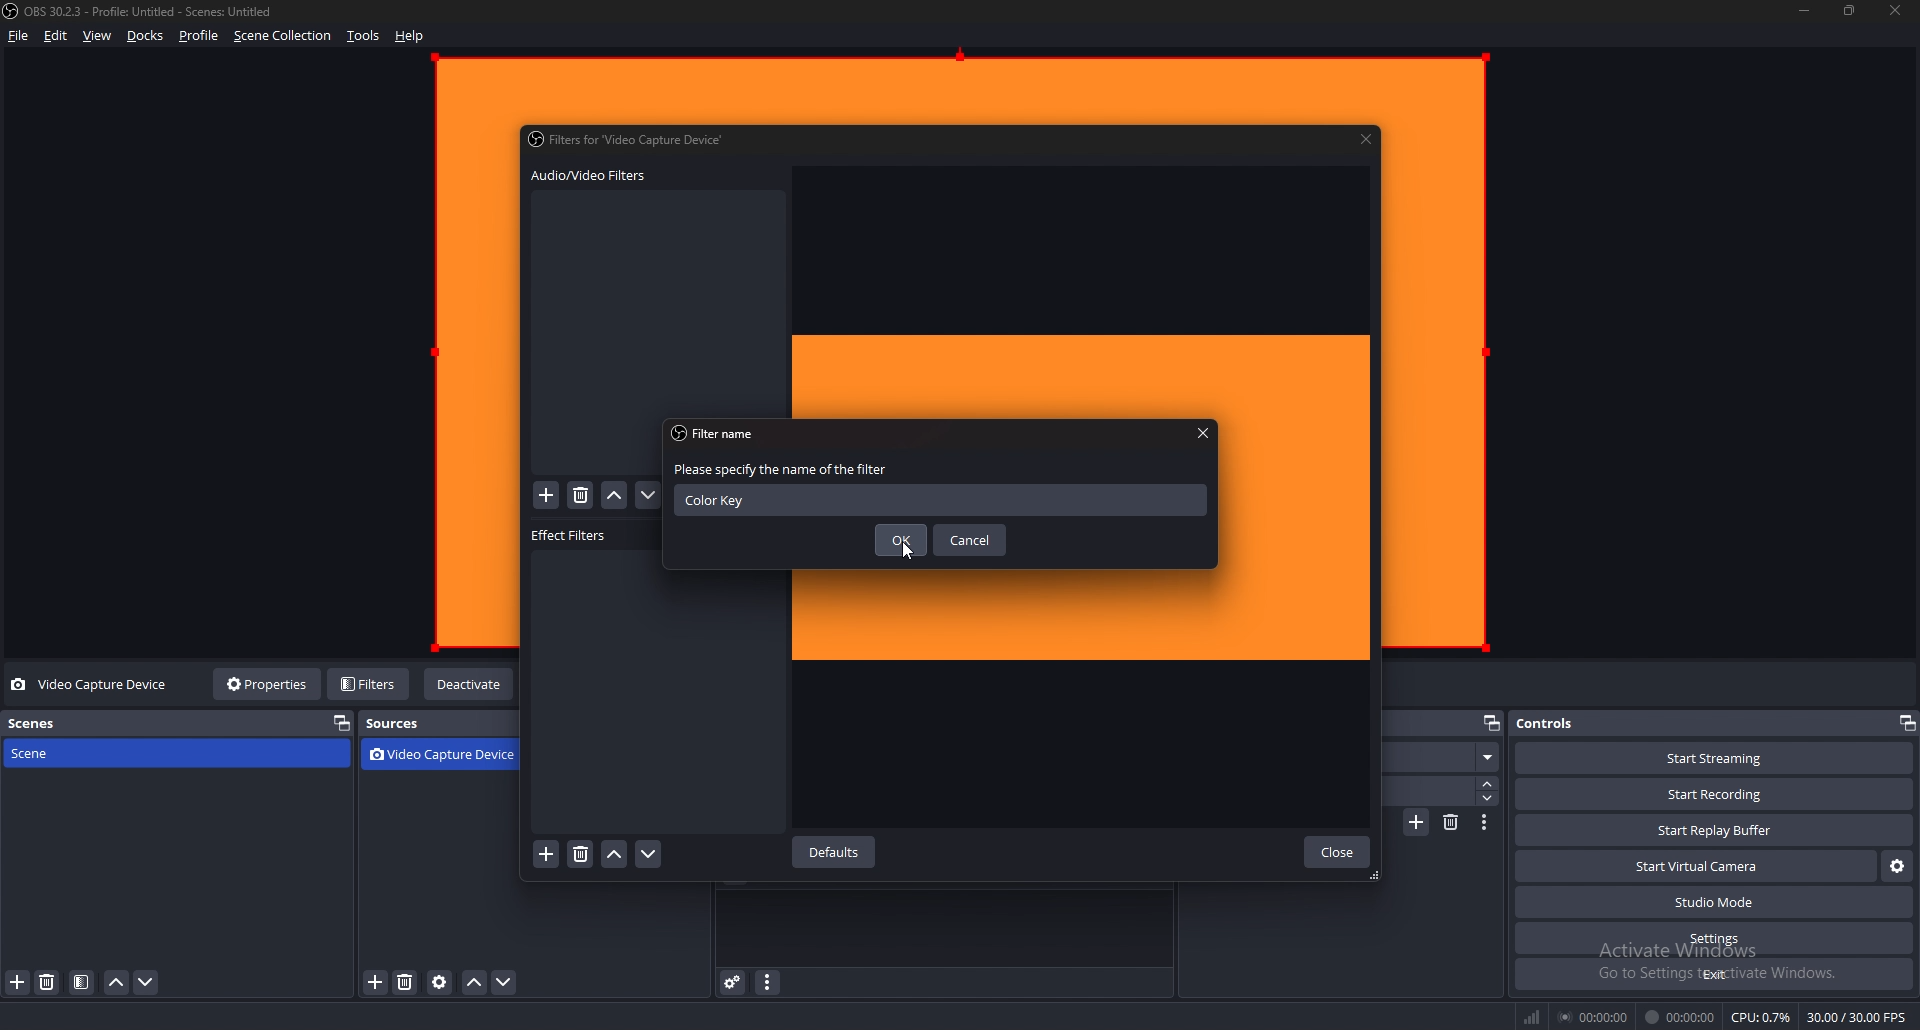 The height and width of the screenshot is (1030, 1920). Describe the element at coordinates (1715, 829) in the screenshot. I see `start replay buffer` at that location.